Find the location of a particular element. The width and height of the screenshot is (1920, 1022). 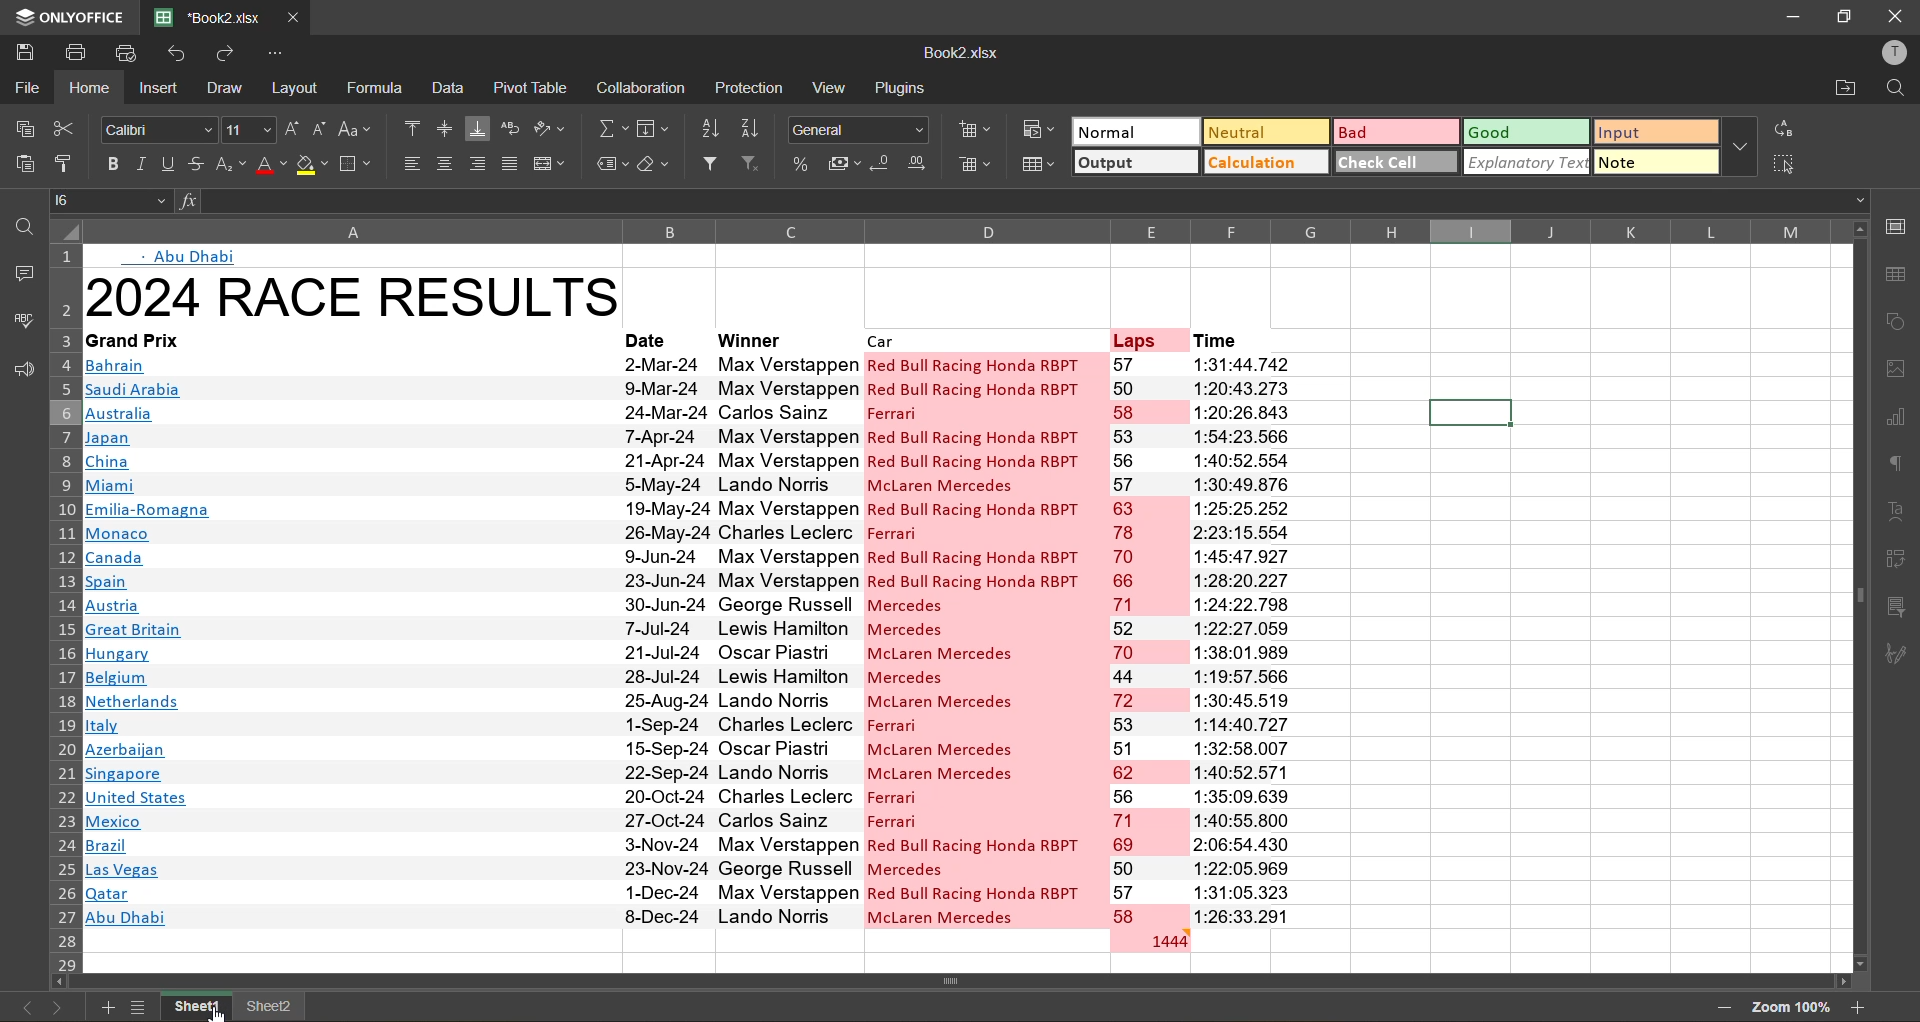

save is located at coordinates (22, 49).